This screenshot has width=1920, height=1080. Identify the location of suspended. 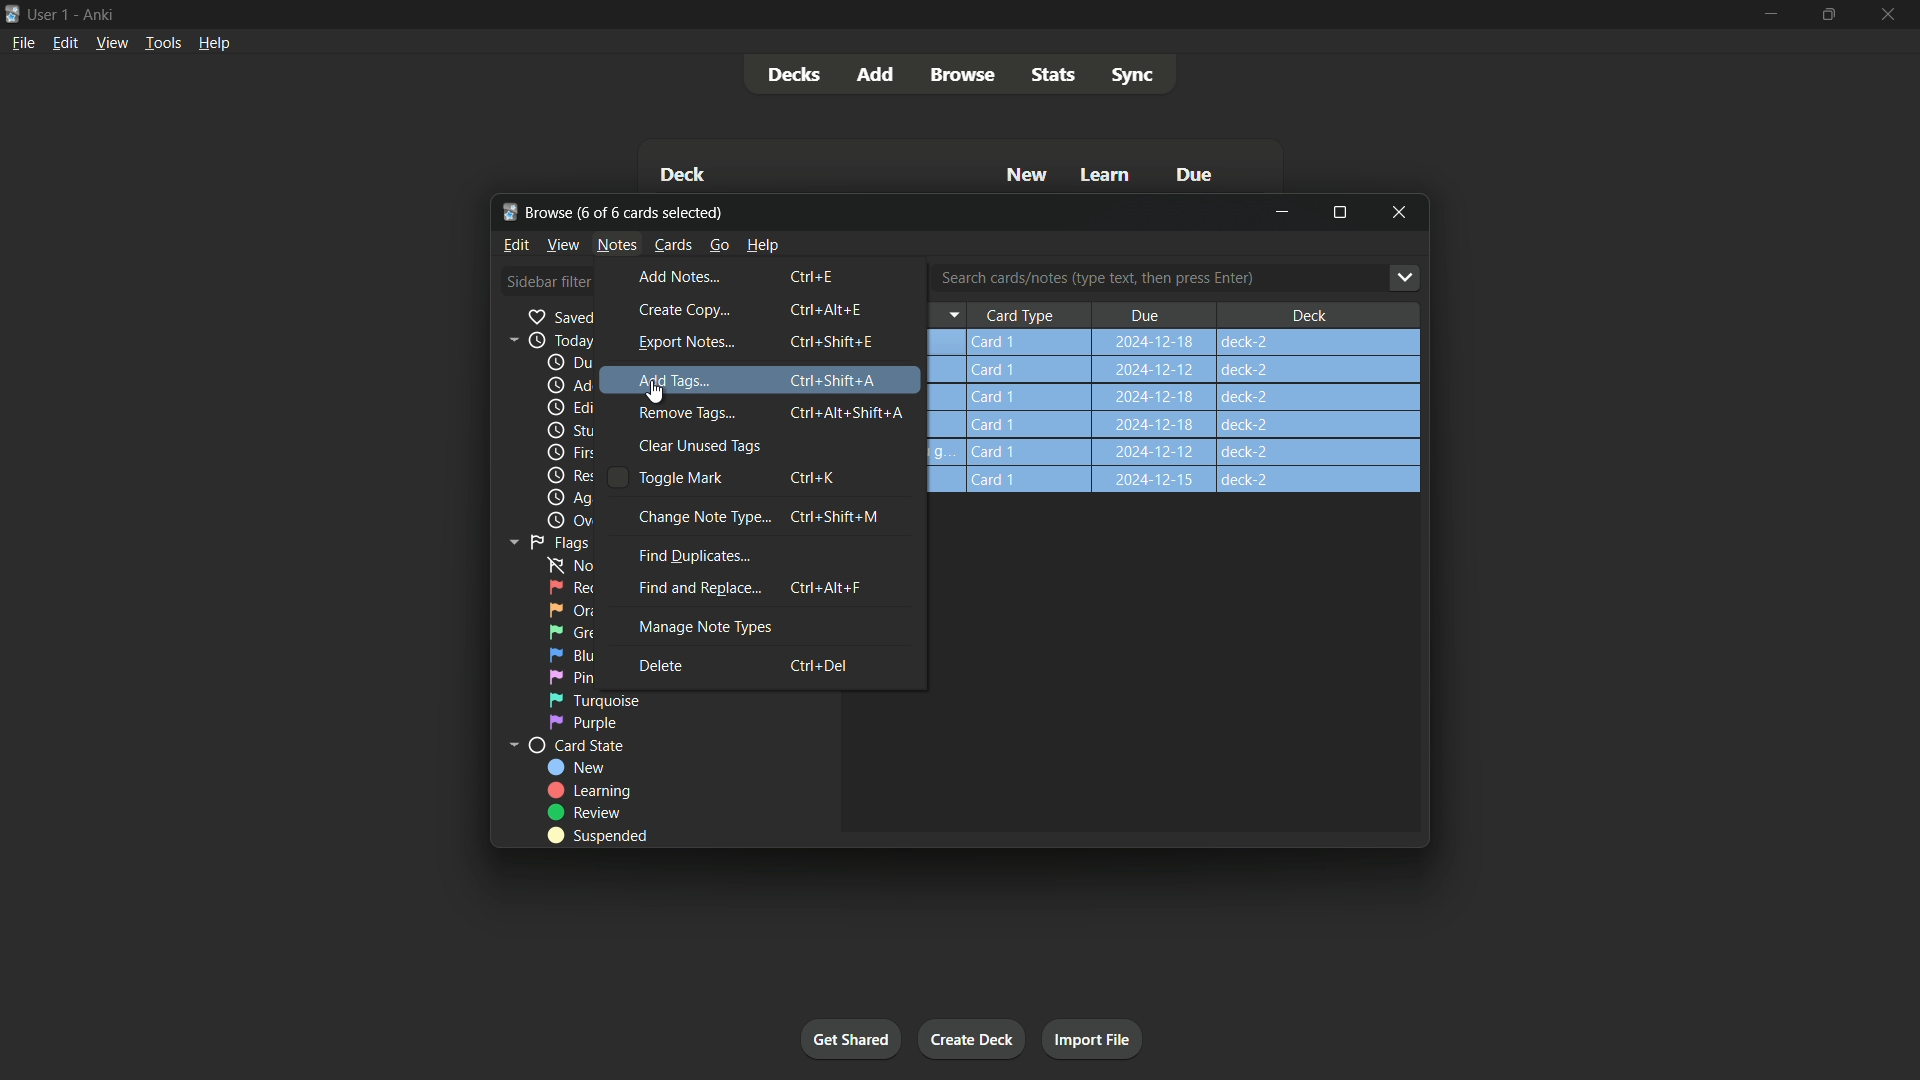
(605, 837).